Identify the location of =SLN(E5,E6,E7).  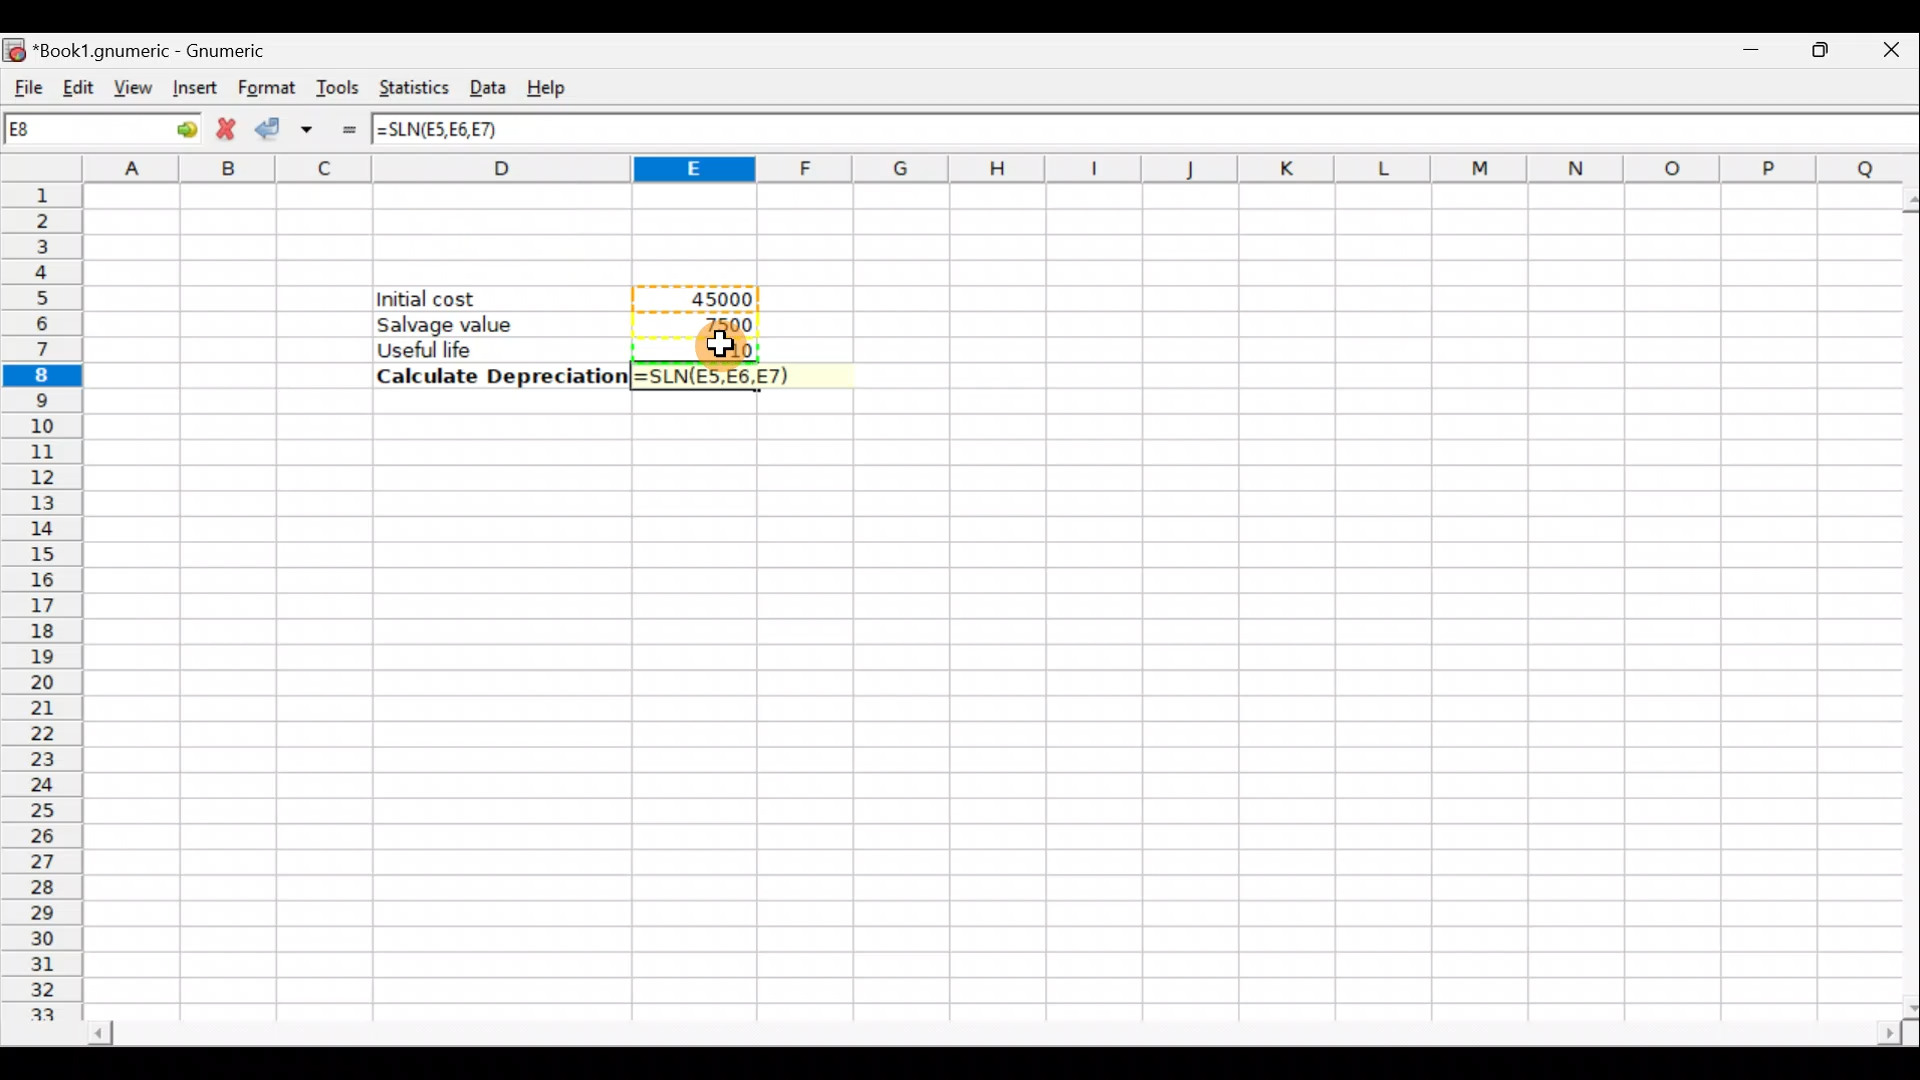
(446, 130).